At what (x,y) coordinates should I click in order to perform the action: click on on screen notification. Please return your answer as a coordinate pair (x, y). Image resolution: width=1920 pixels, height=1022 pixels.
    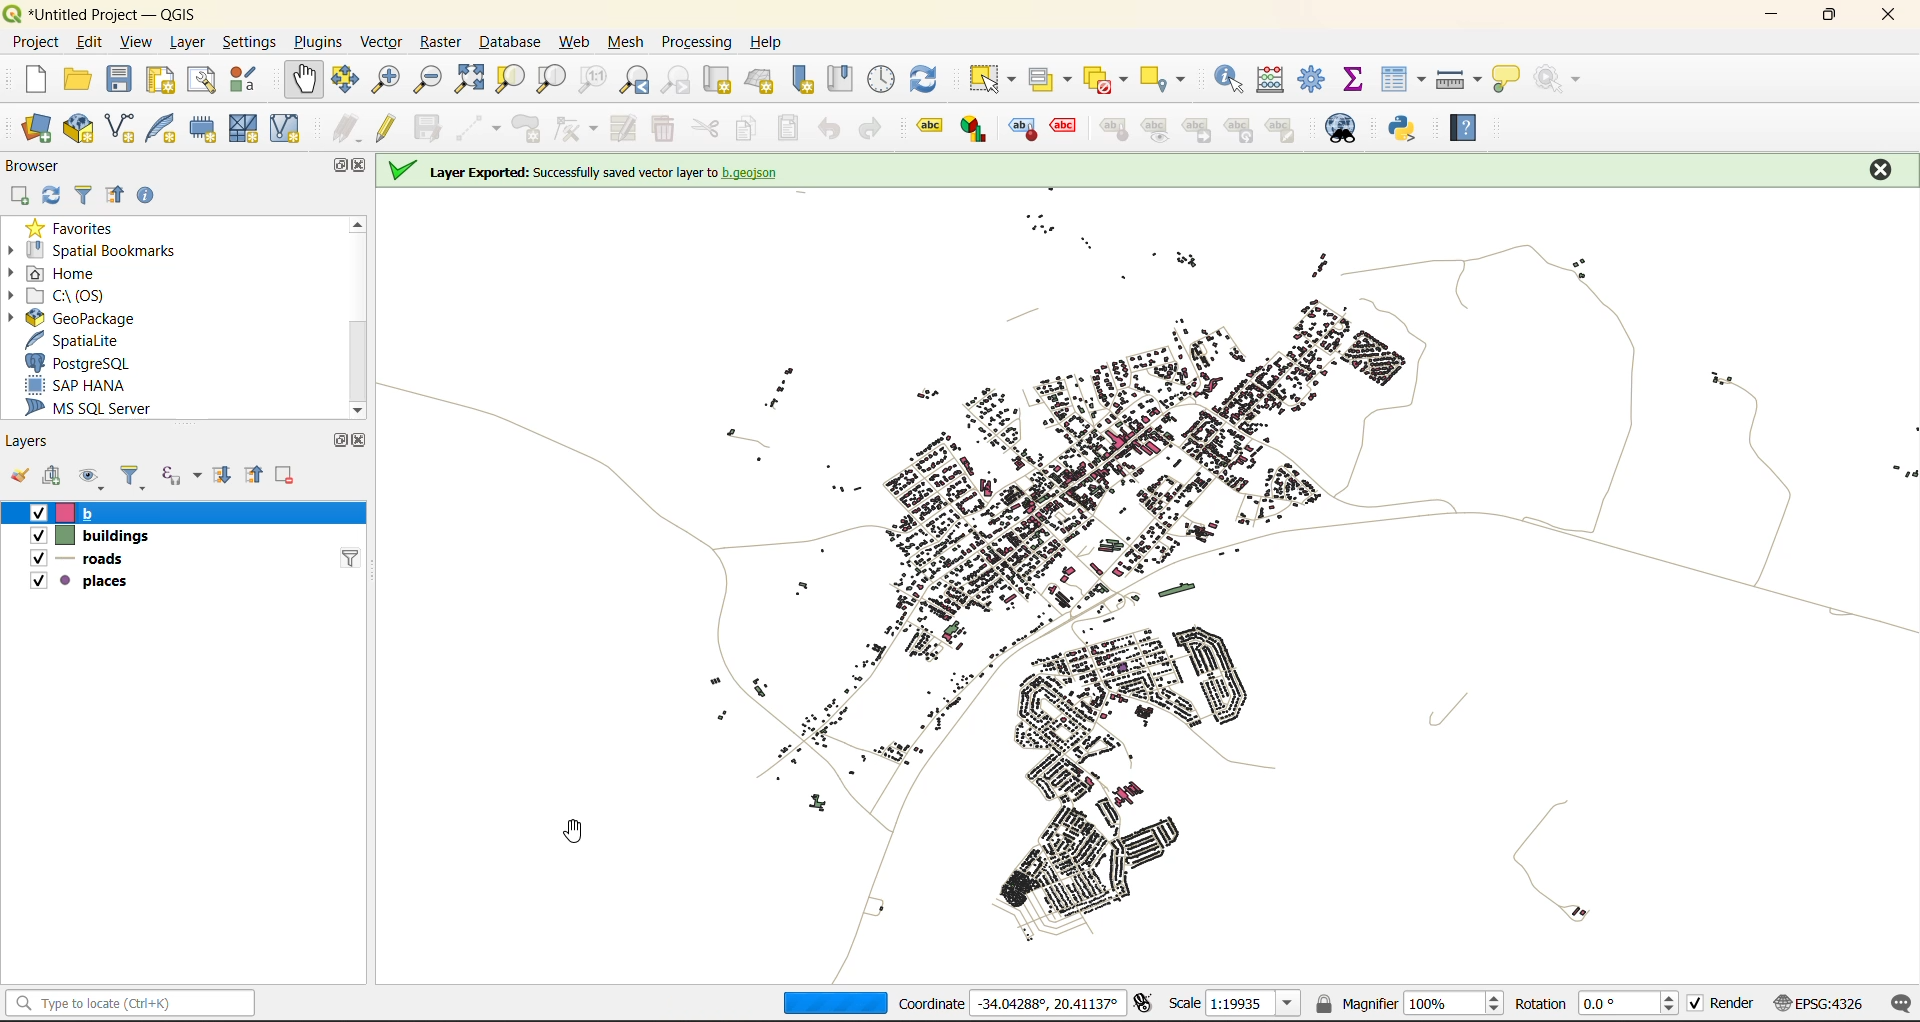
    Looking at the image, I should click on (602, 170).